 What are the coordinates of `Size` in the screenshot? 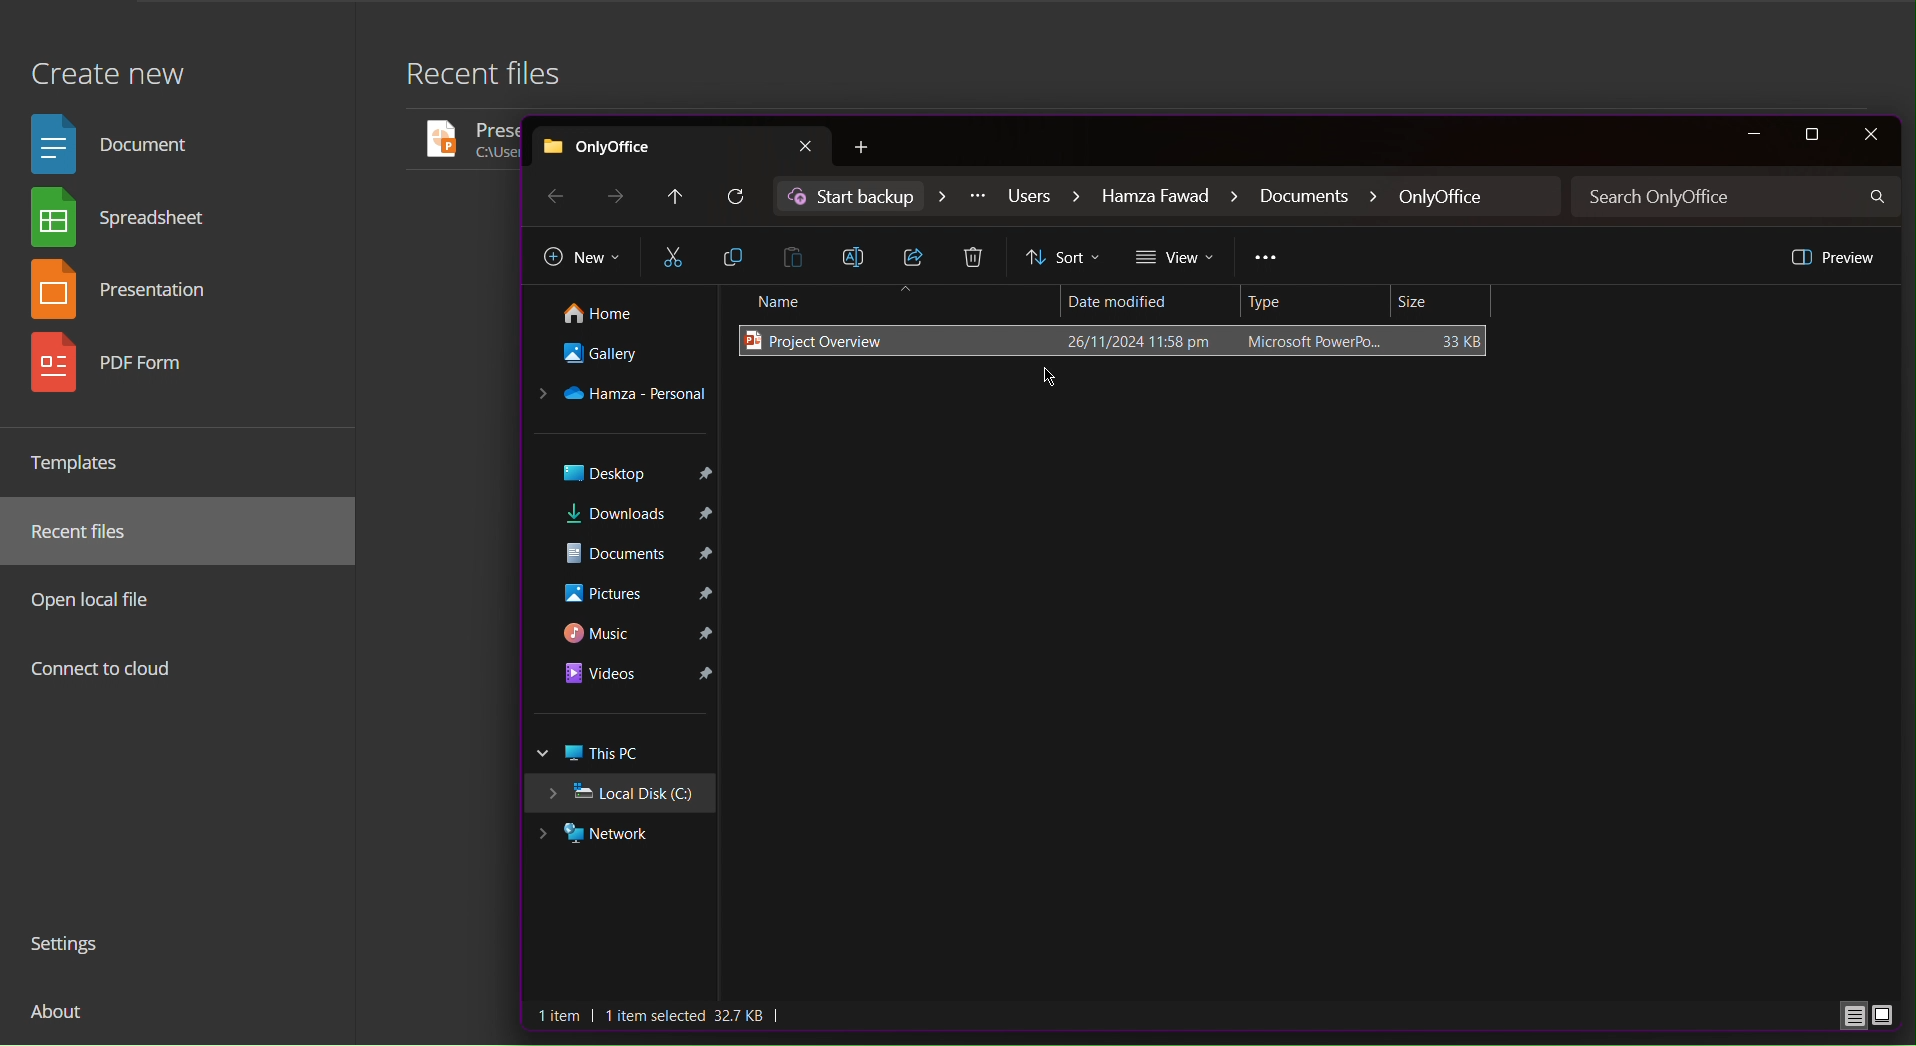 It's located at (1444, 302).